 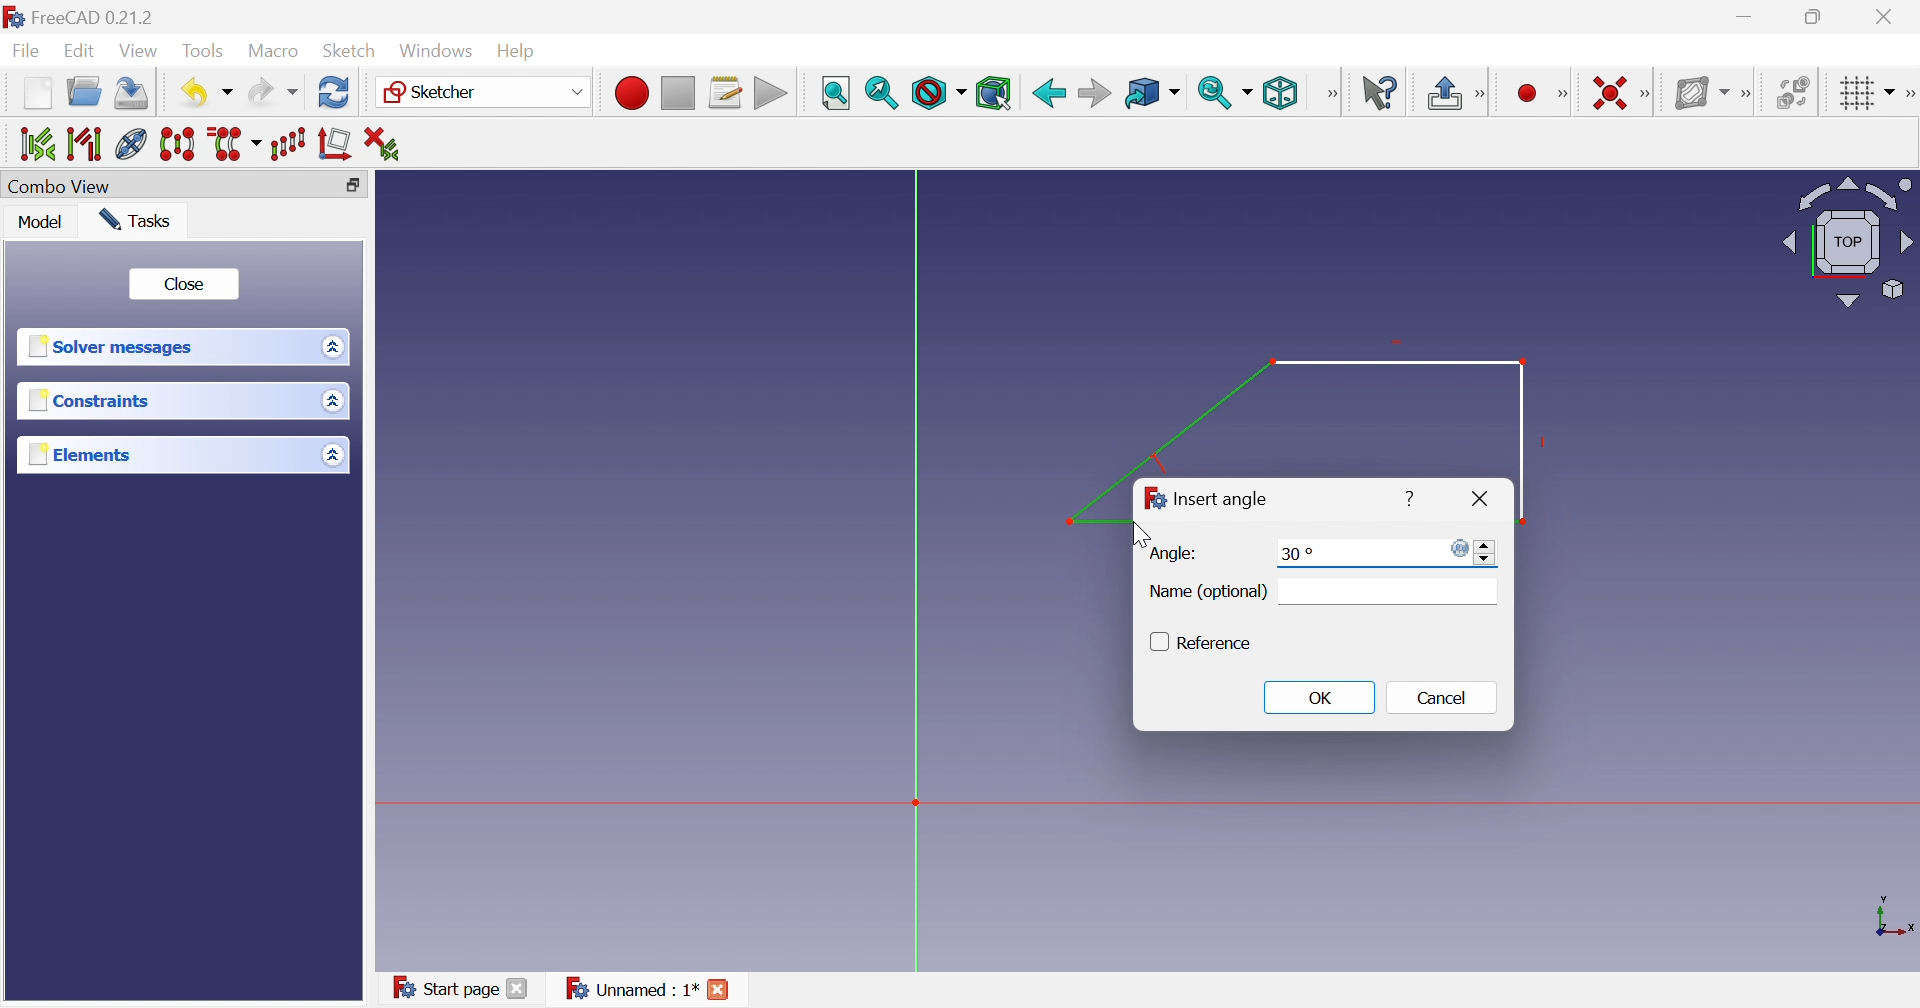 I want to click on OK, so click(x=1321, y=698).